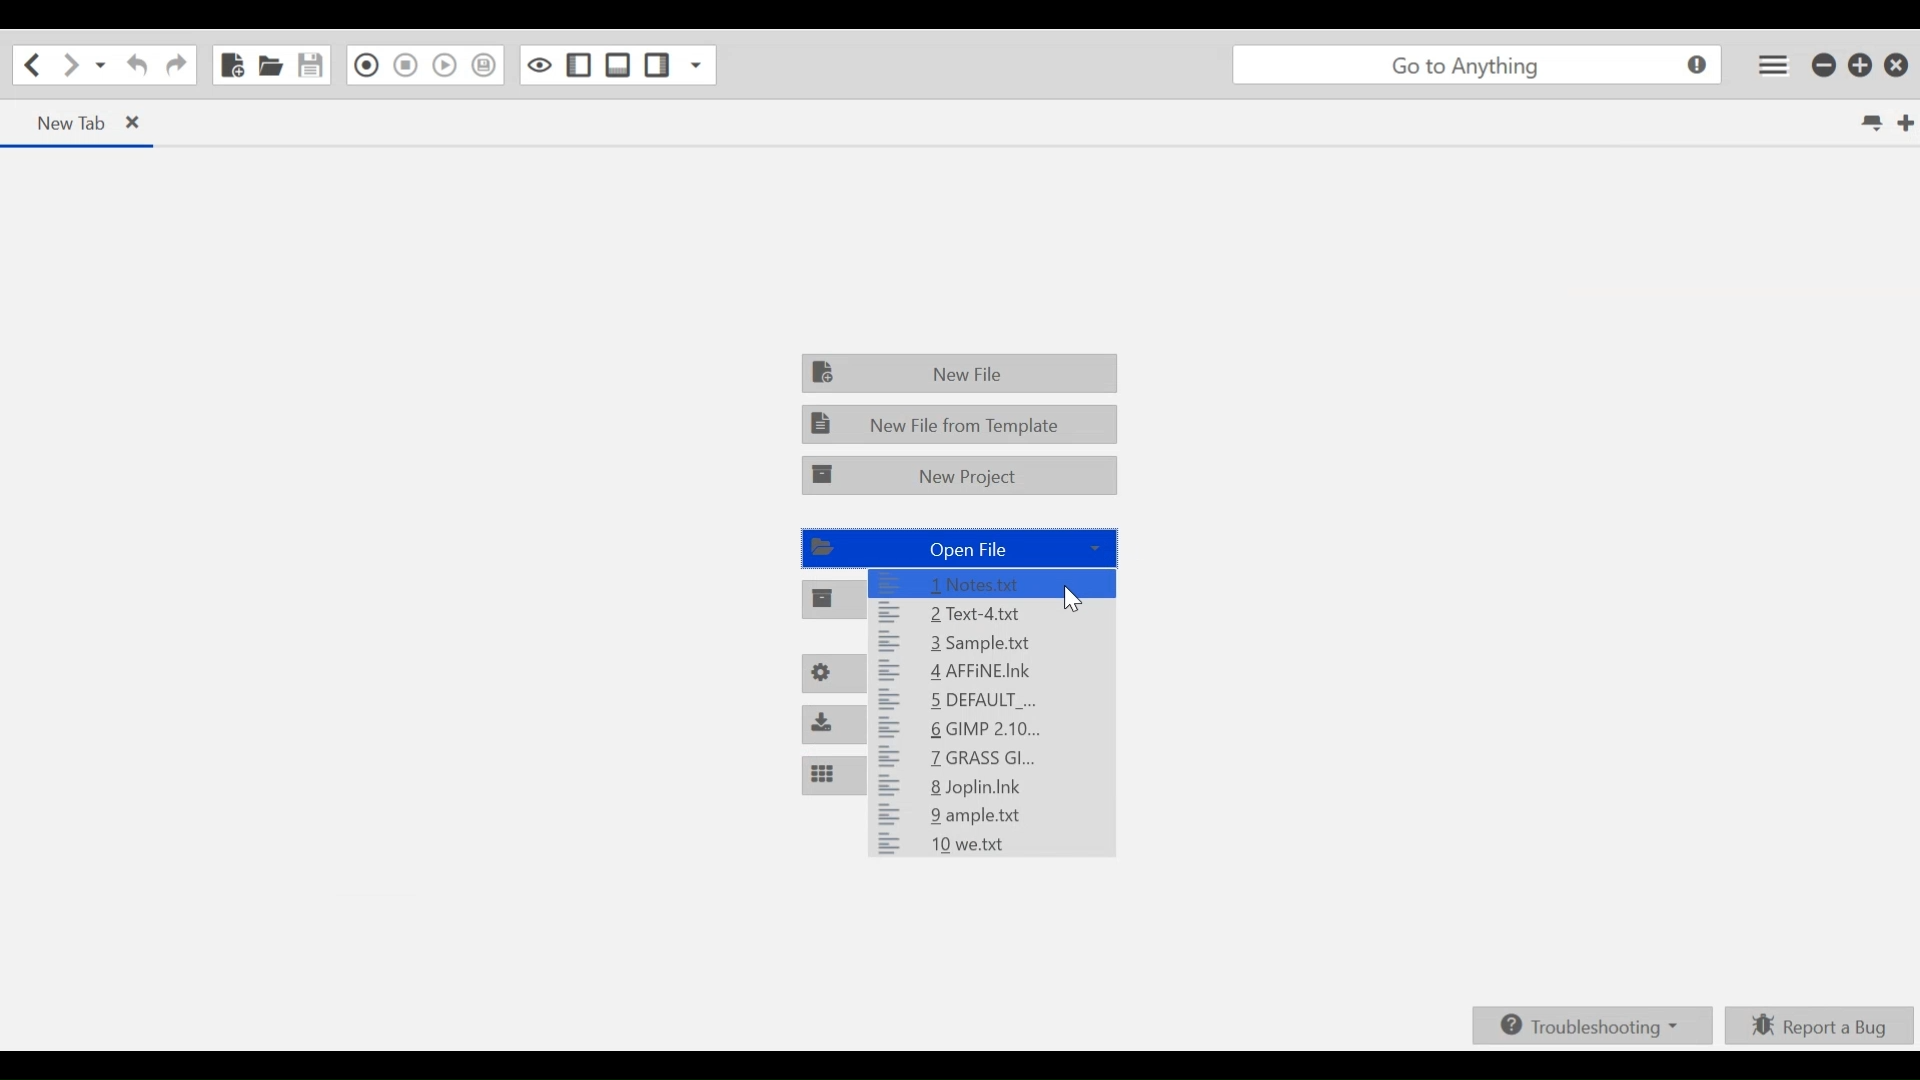  What do you see at coordinates (1820, 1026) in the screenshot?
I see `Report a bug` at bounding box center [1820, 1026].